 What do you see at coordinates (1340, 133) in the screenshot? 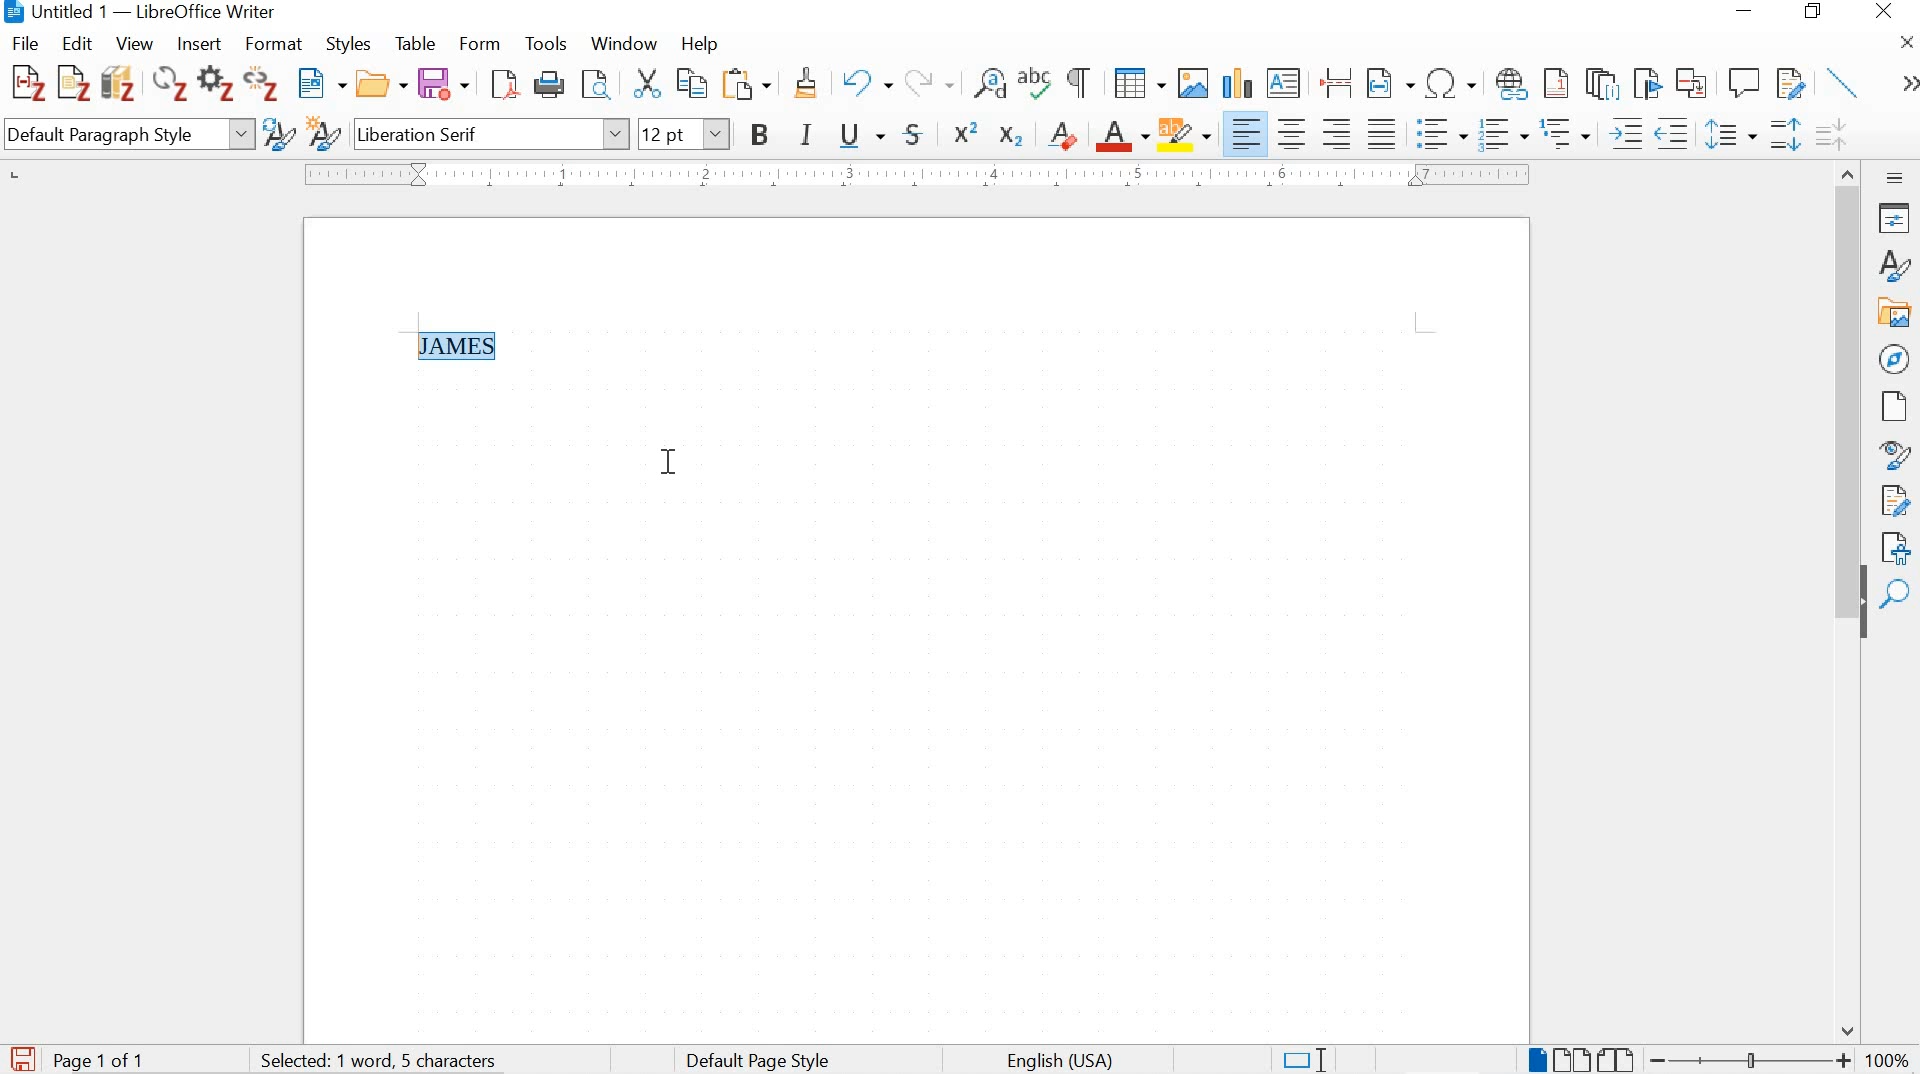
I see `align right` at bounding box center [1340, 133].